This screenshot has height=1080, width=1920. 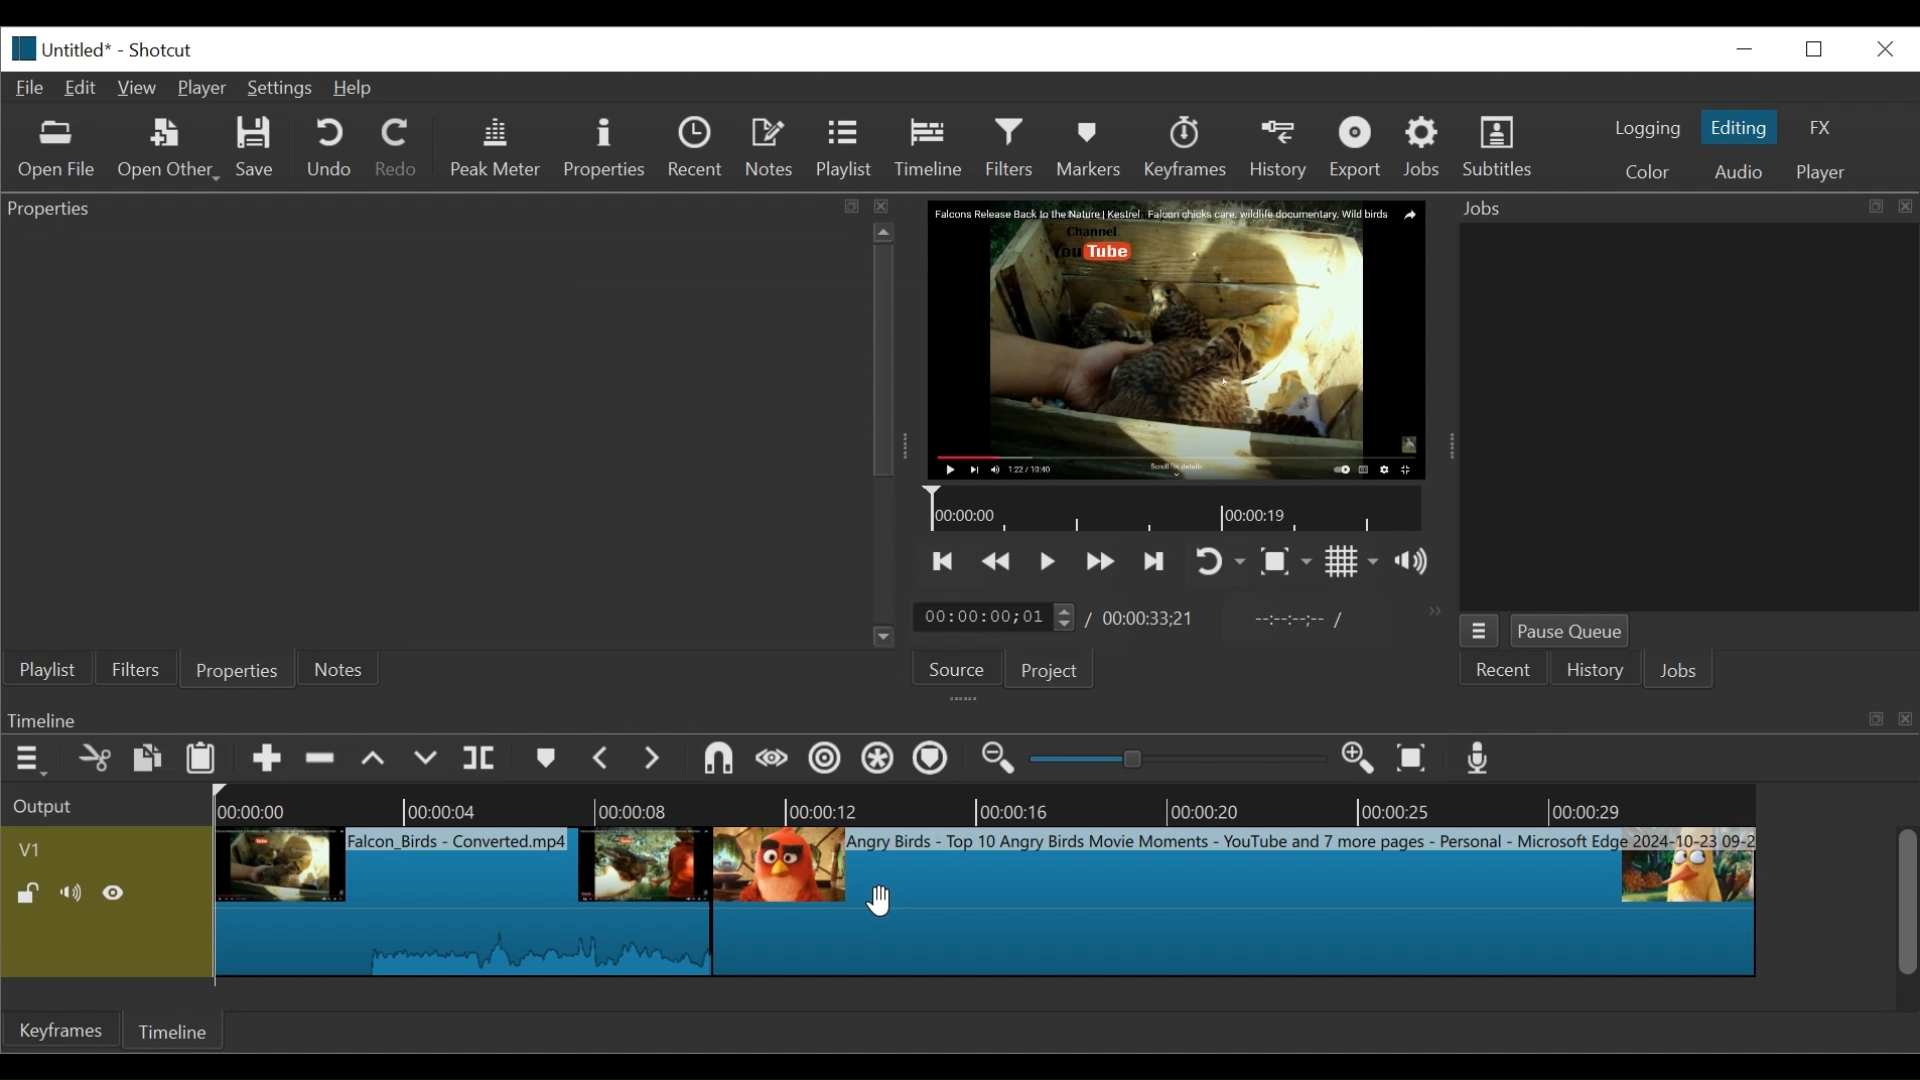 I want to click on Horizontal scroll bar, so click(x=878, y=996).